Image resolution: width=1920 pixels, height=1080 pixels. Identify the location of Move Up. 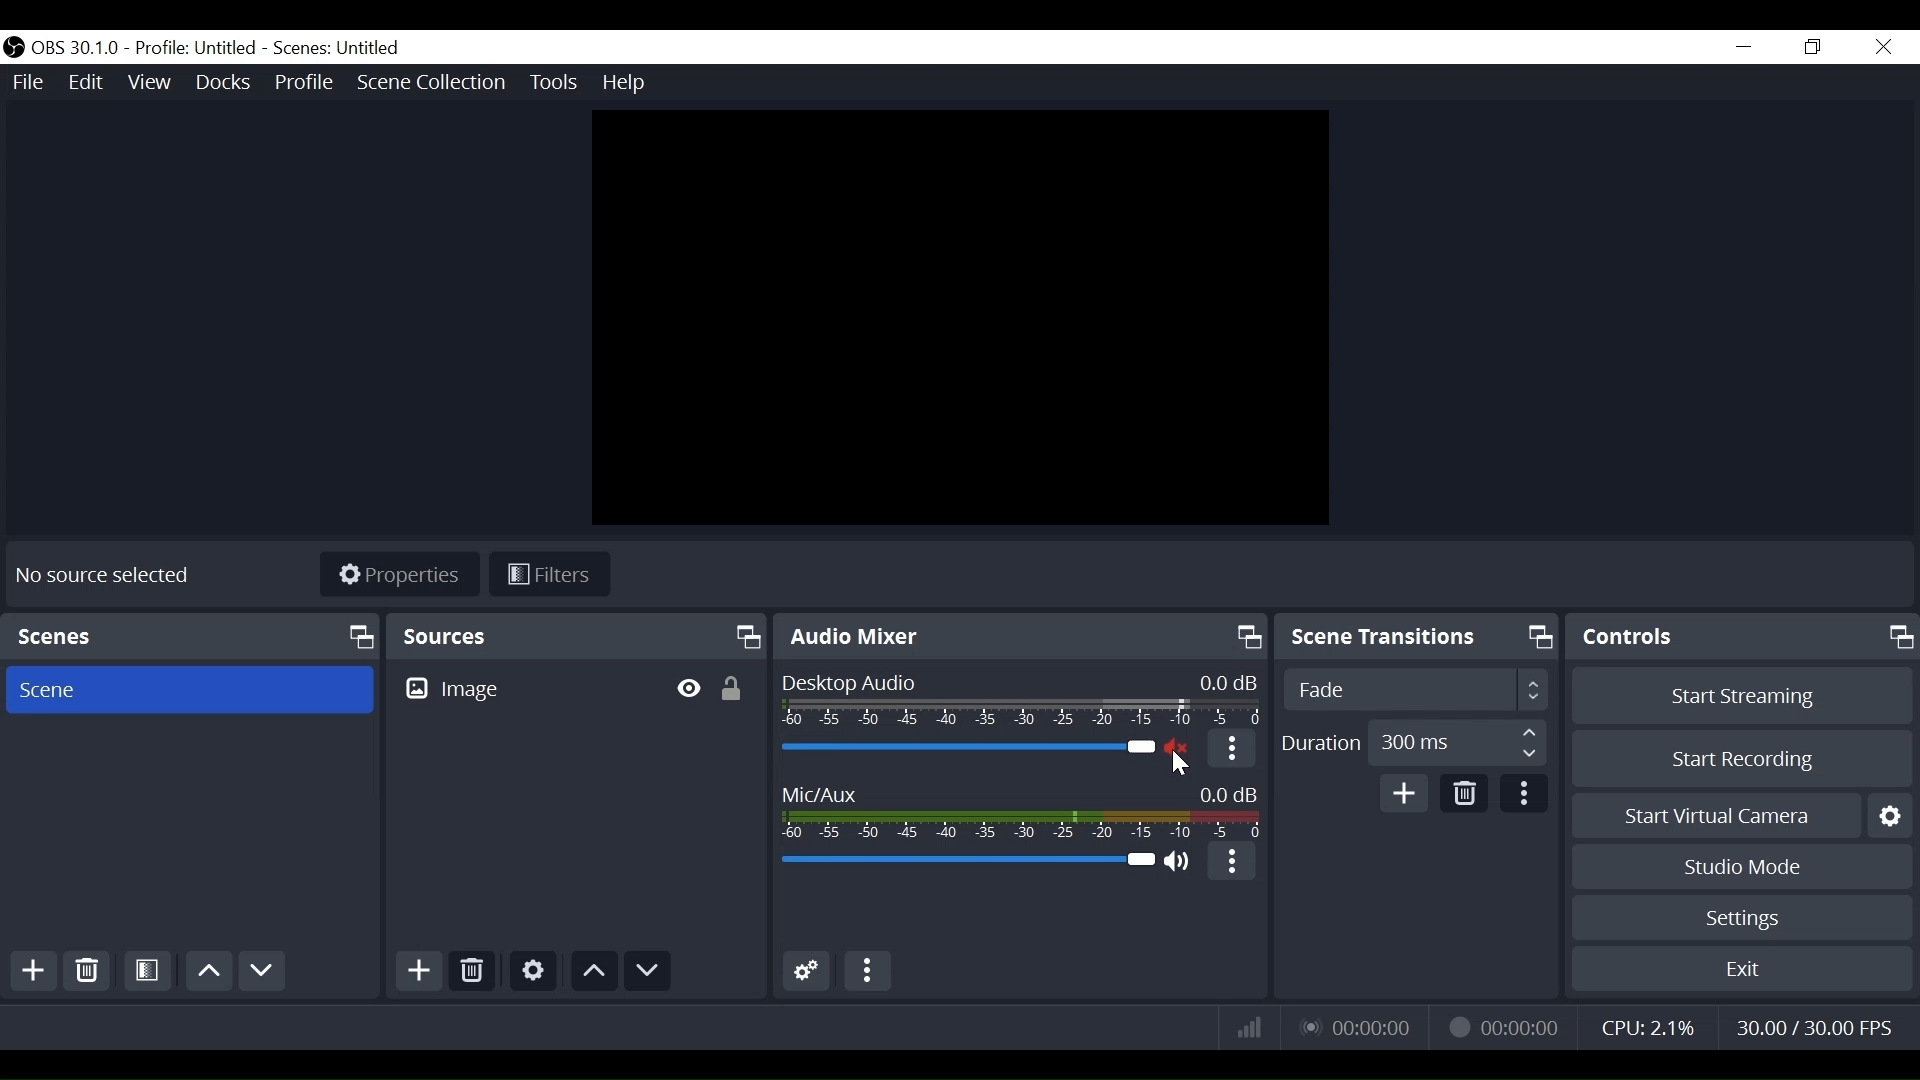
(595, 969).